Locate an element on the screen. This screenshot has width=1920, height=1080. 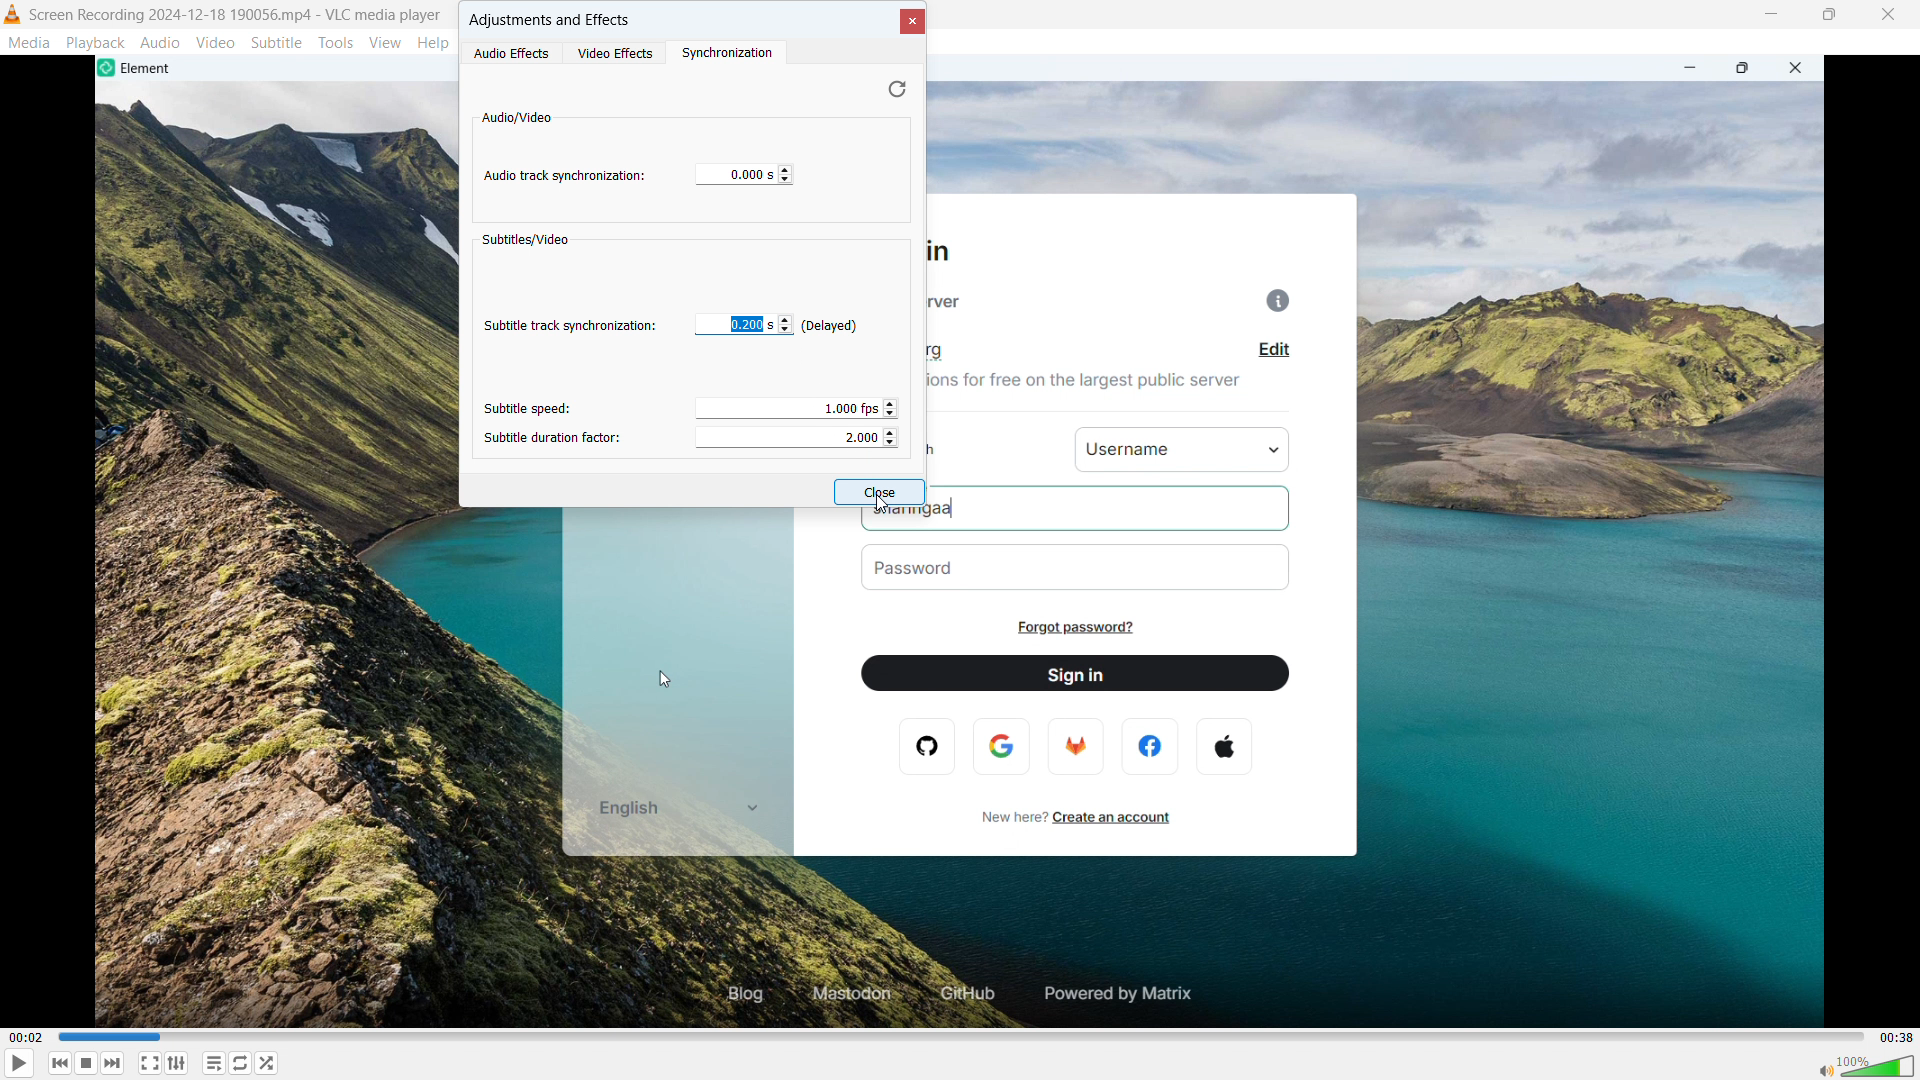
minimize is located at coordinates (1768, 13).